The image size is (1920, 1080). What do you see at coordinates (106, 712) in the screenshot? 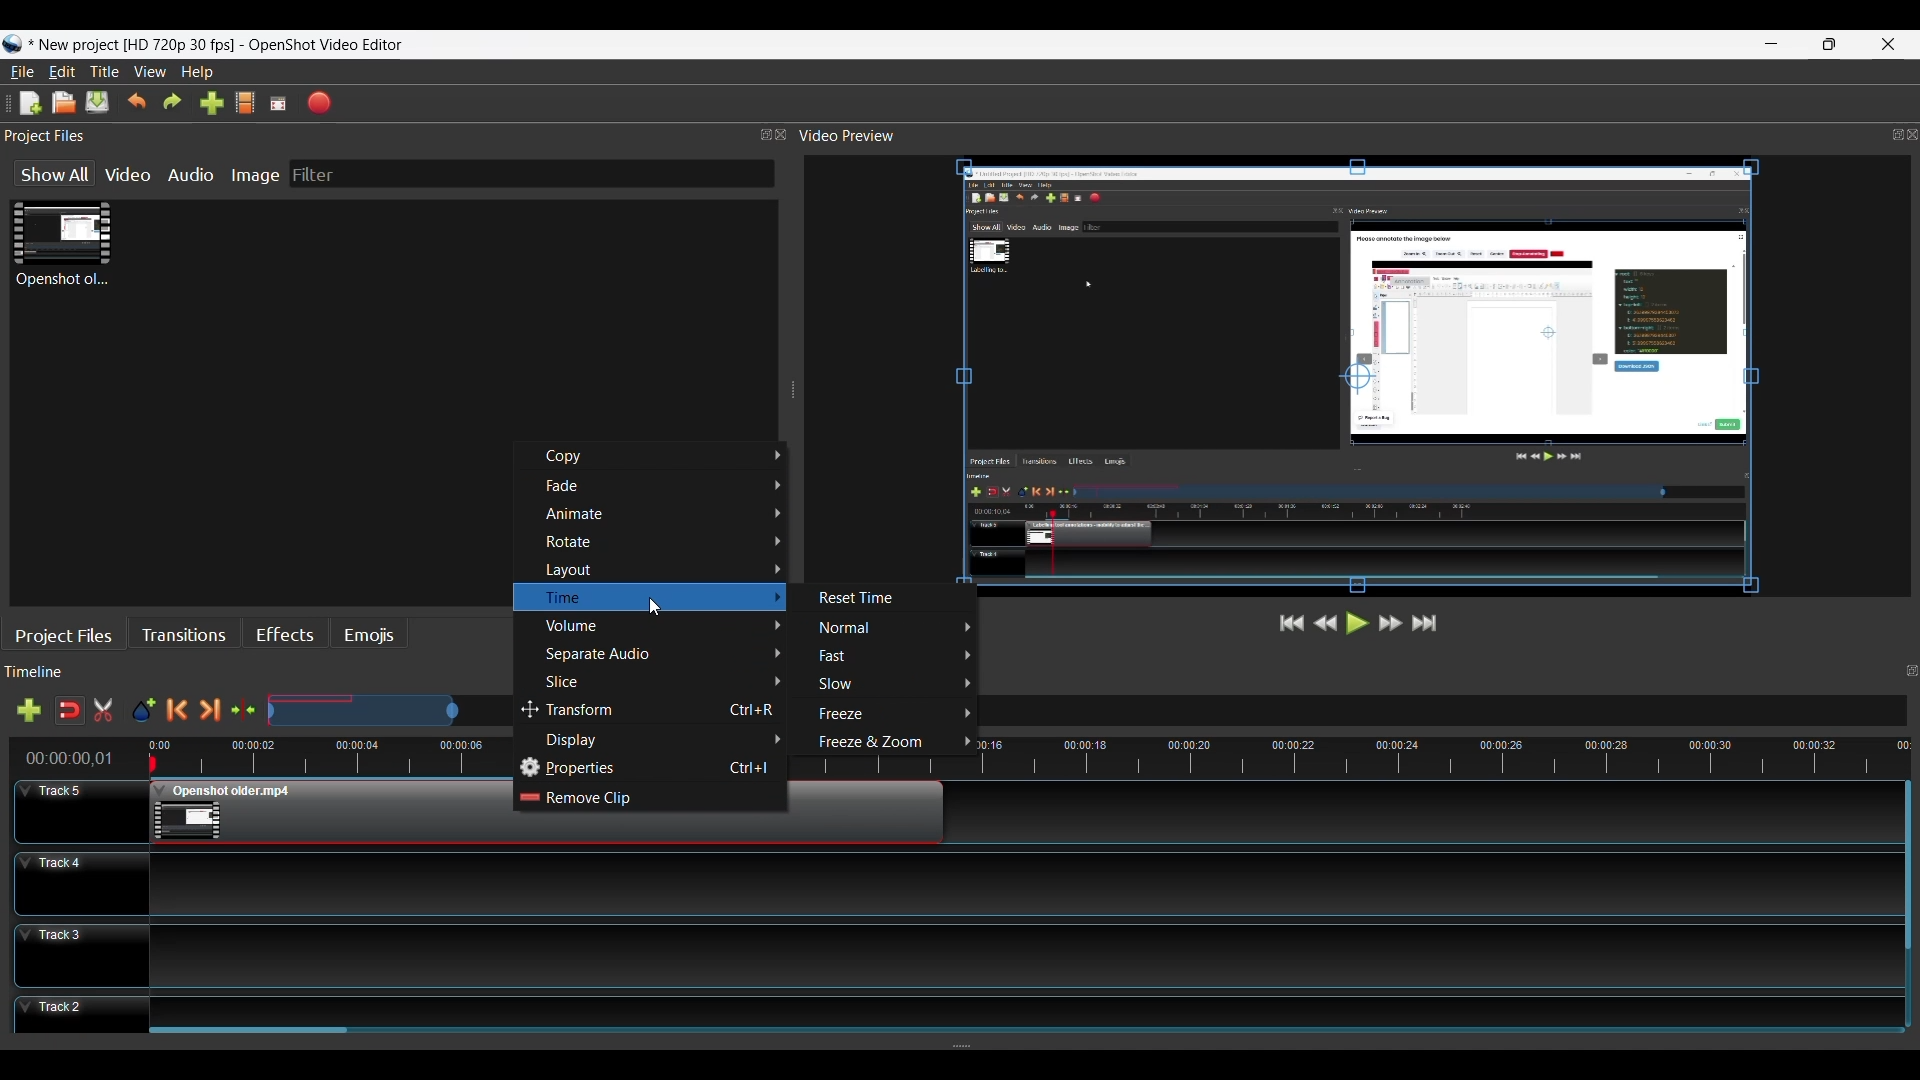
I see `Razor` at bounding box center [106, 712].